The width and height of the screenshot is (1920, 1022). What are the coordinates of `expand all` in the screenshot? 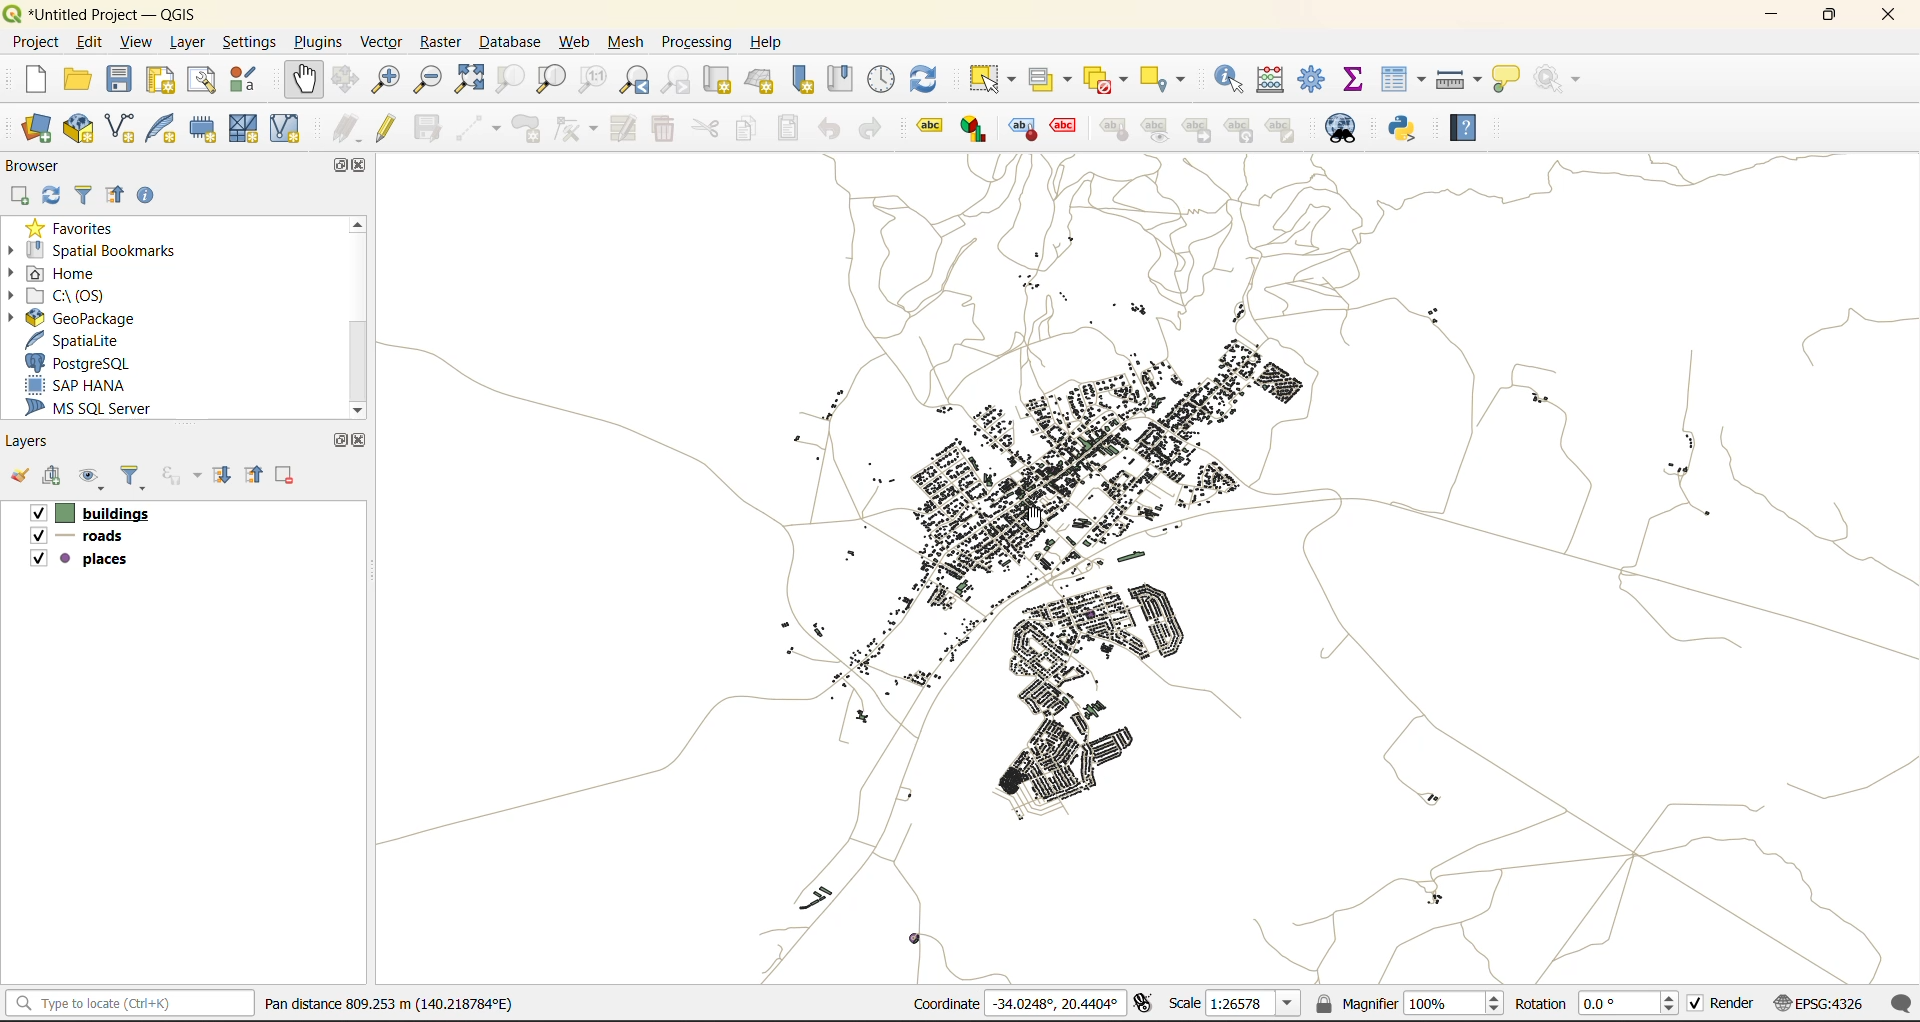 It's located at (225, 476).